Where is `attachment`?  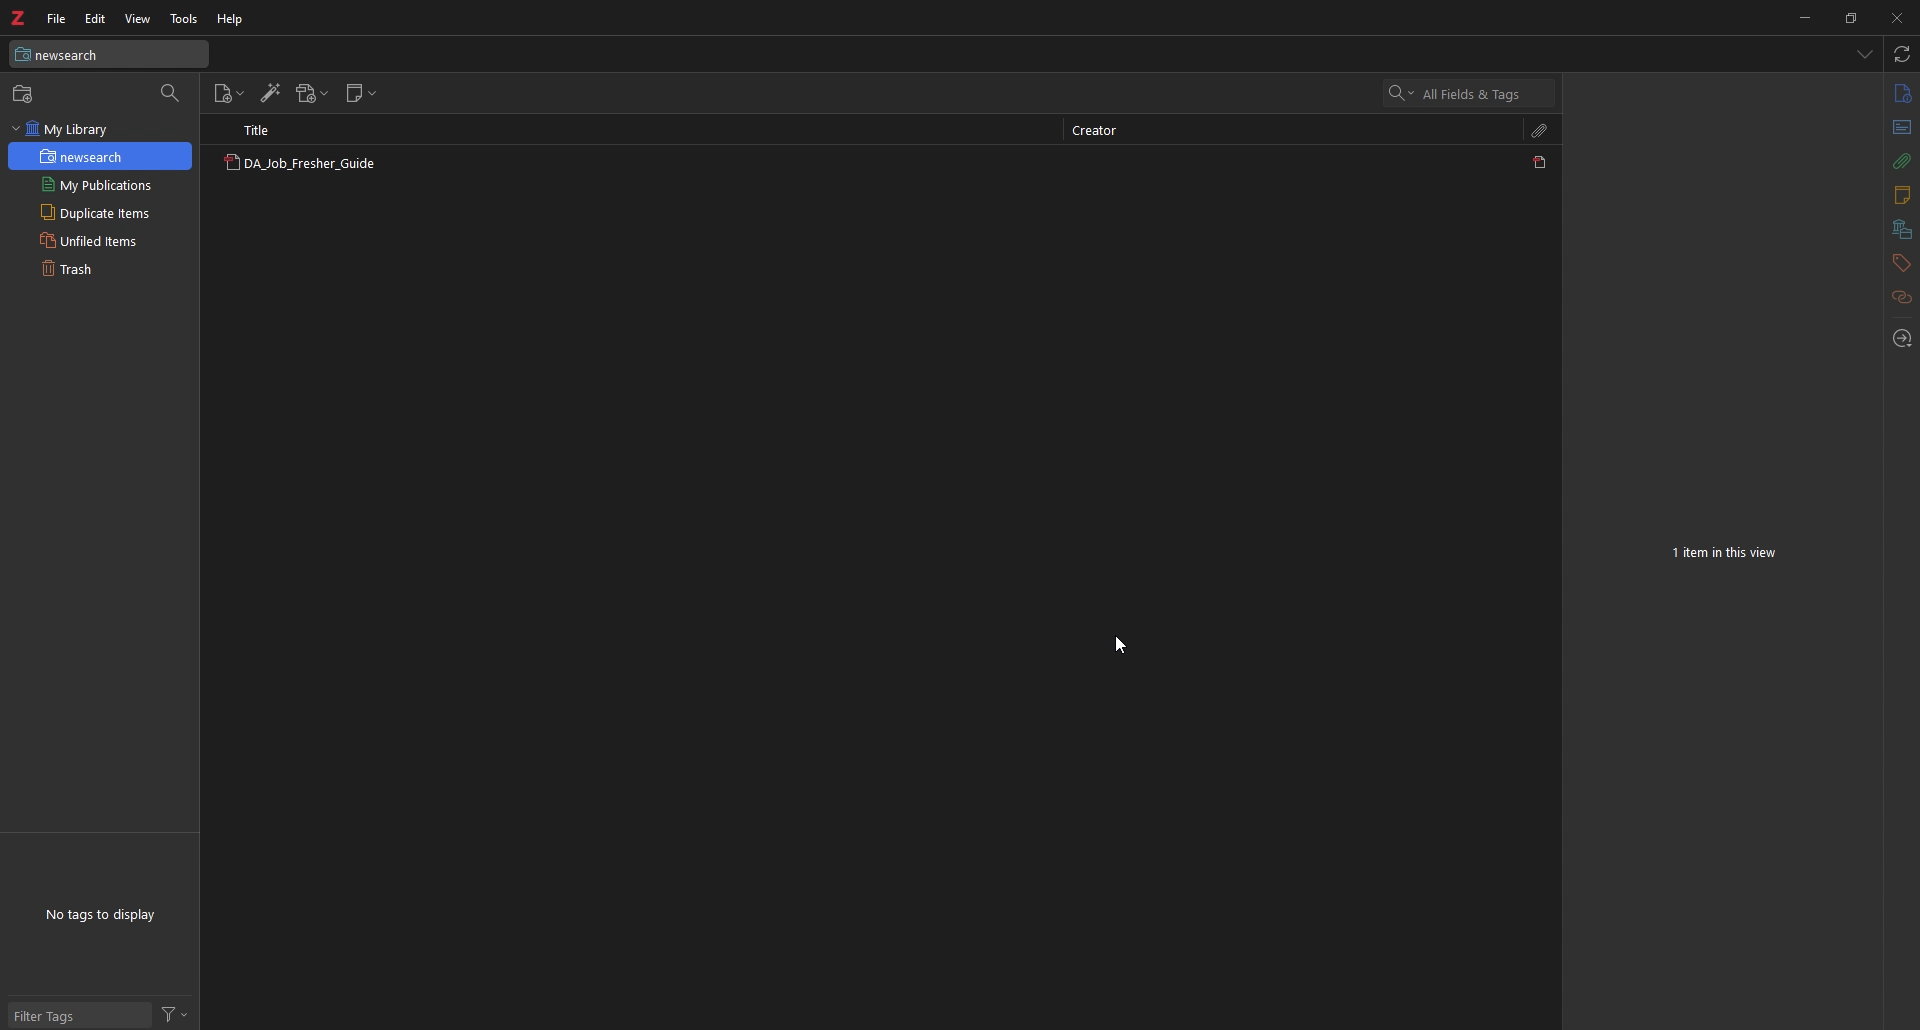
attachment is located at coordinates (1903, 161).